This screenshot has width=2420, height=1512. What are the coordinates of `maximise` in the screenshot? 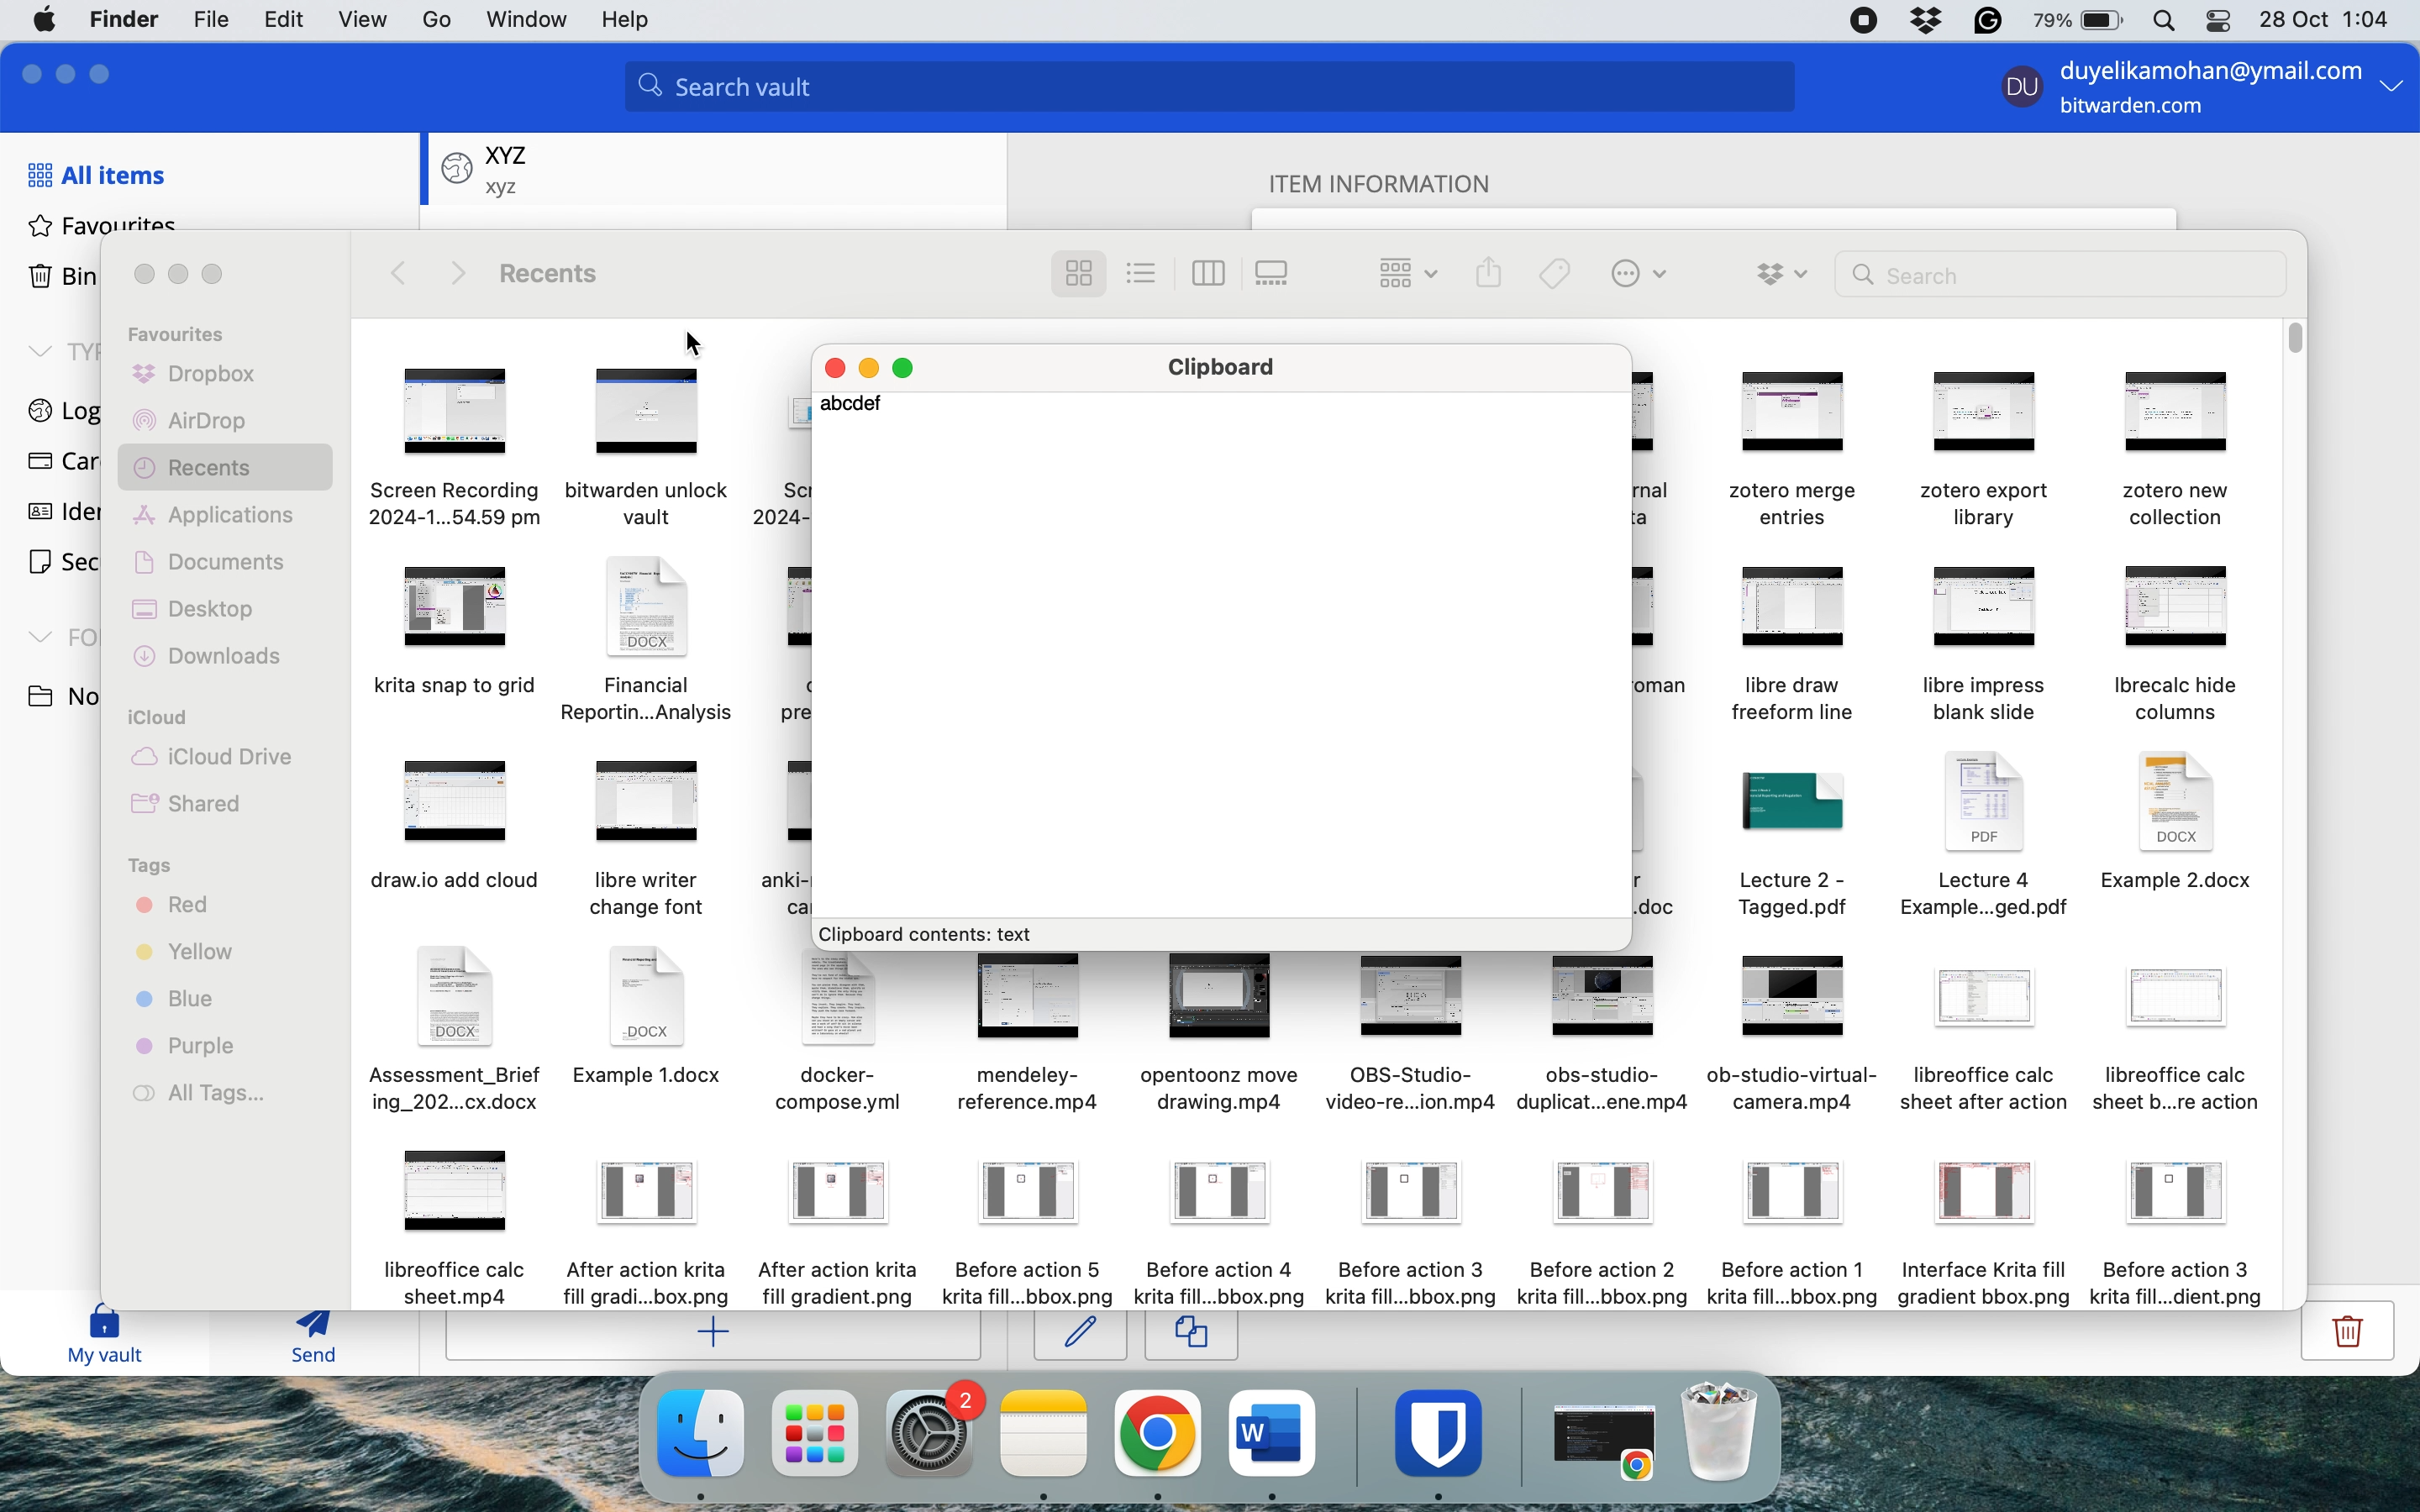 It's located at (913, 367).